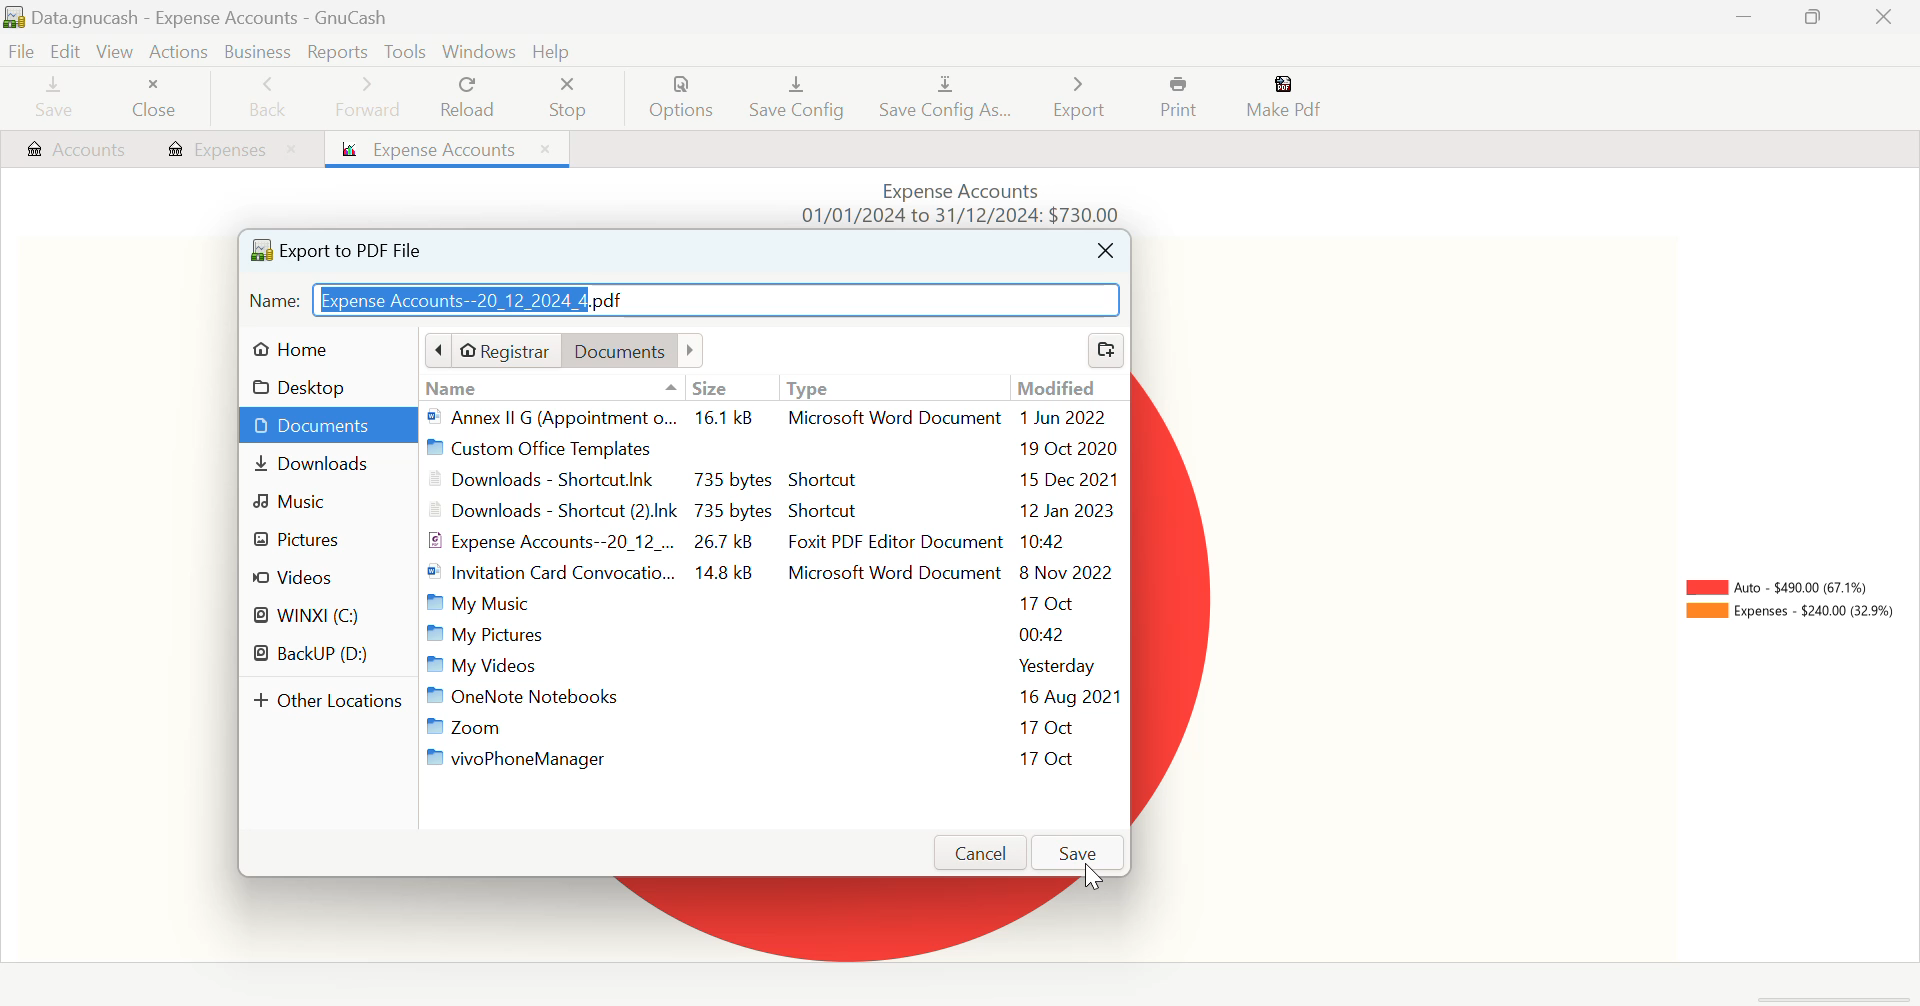  What do you see at coordinates (1282, 99) in the screenshot?
I see `Make Pdf` at bounding box center [1282, 99].